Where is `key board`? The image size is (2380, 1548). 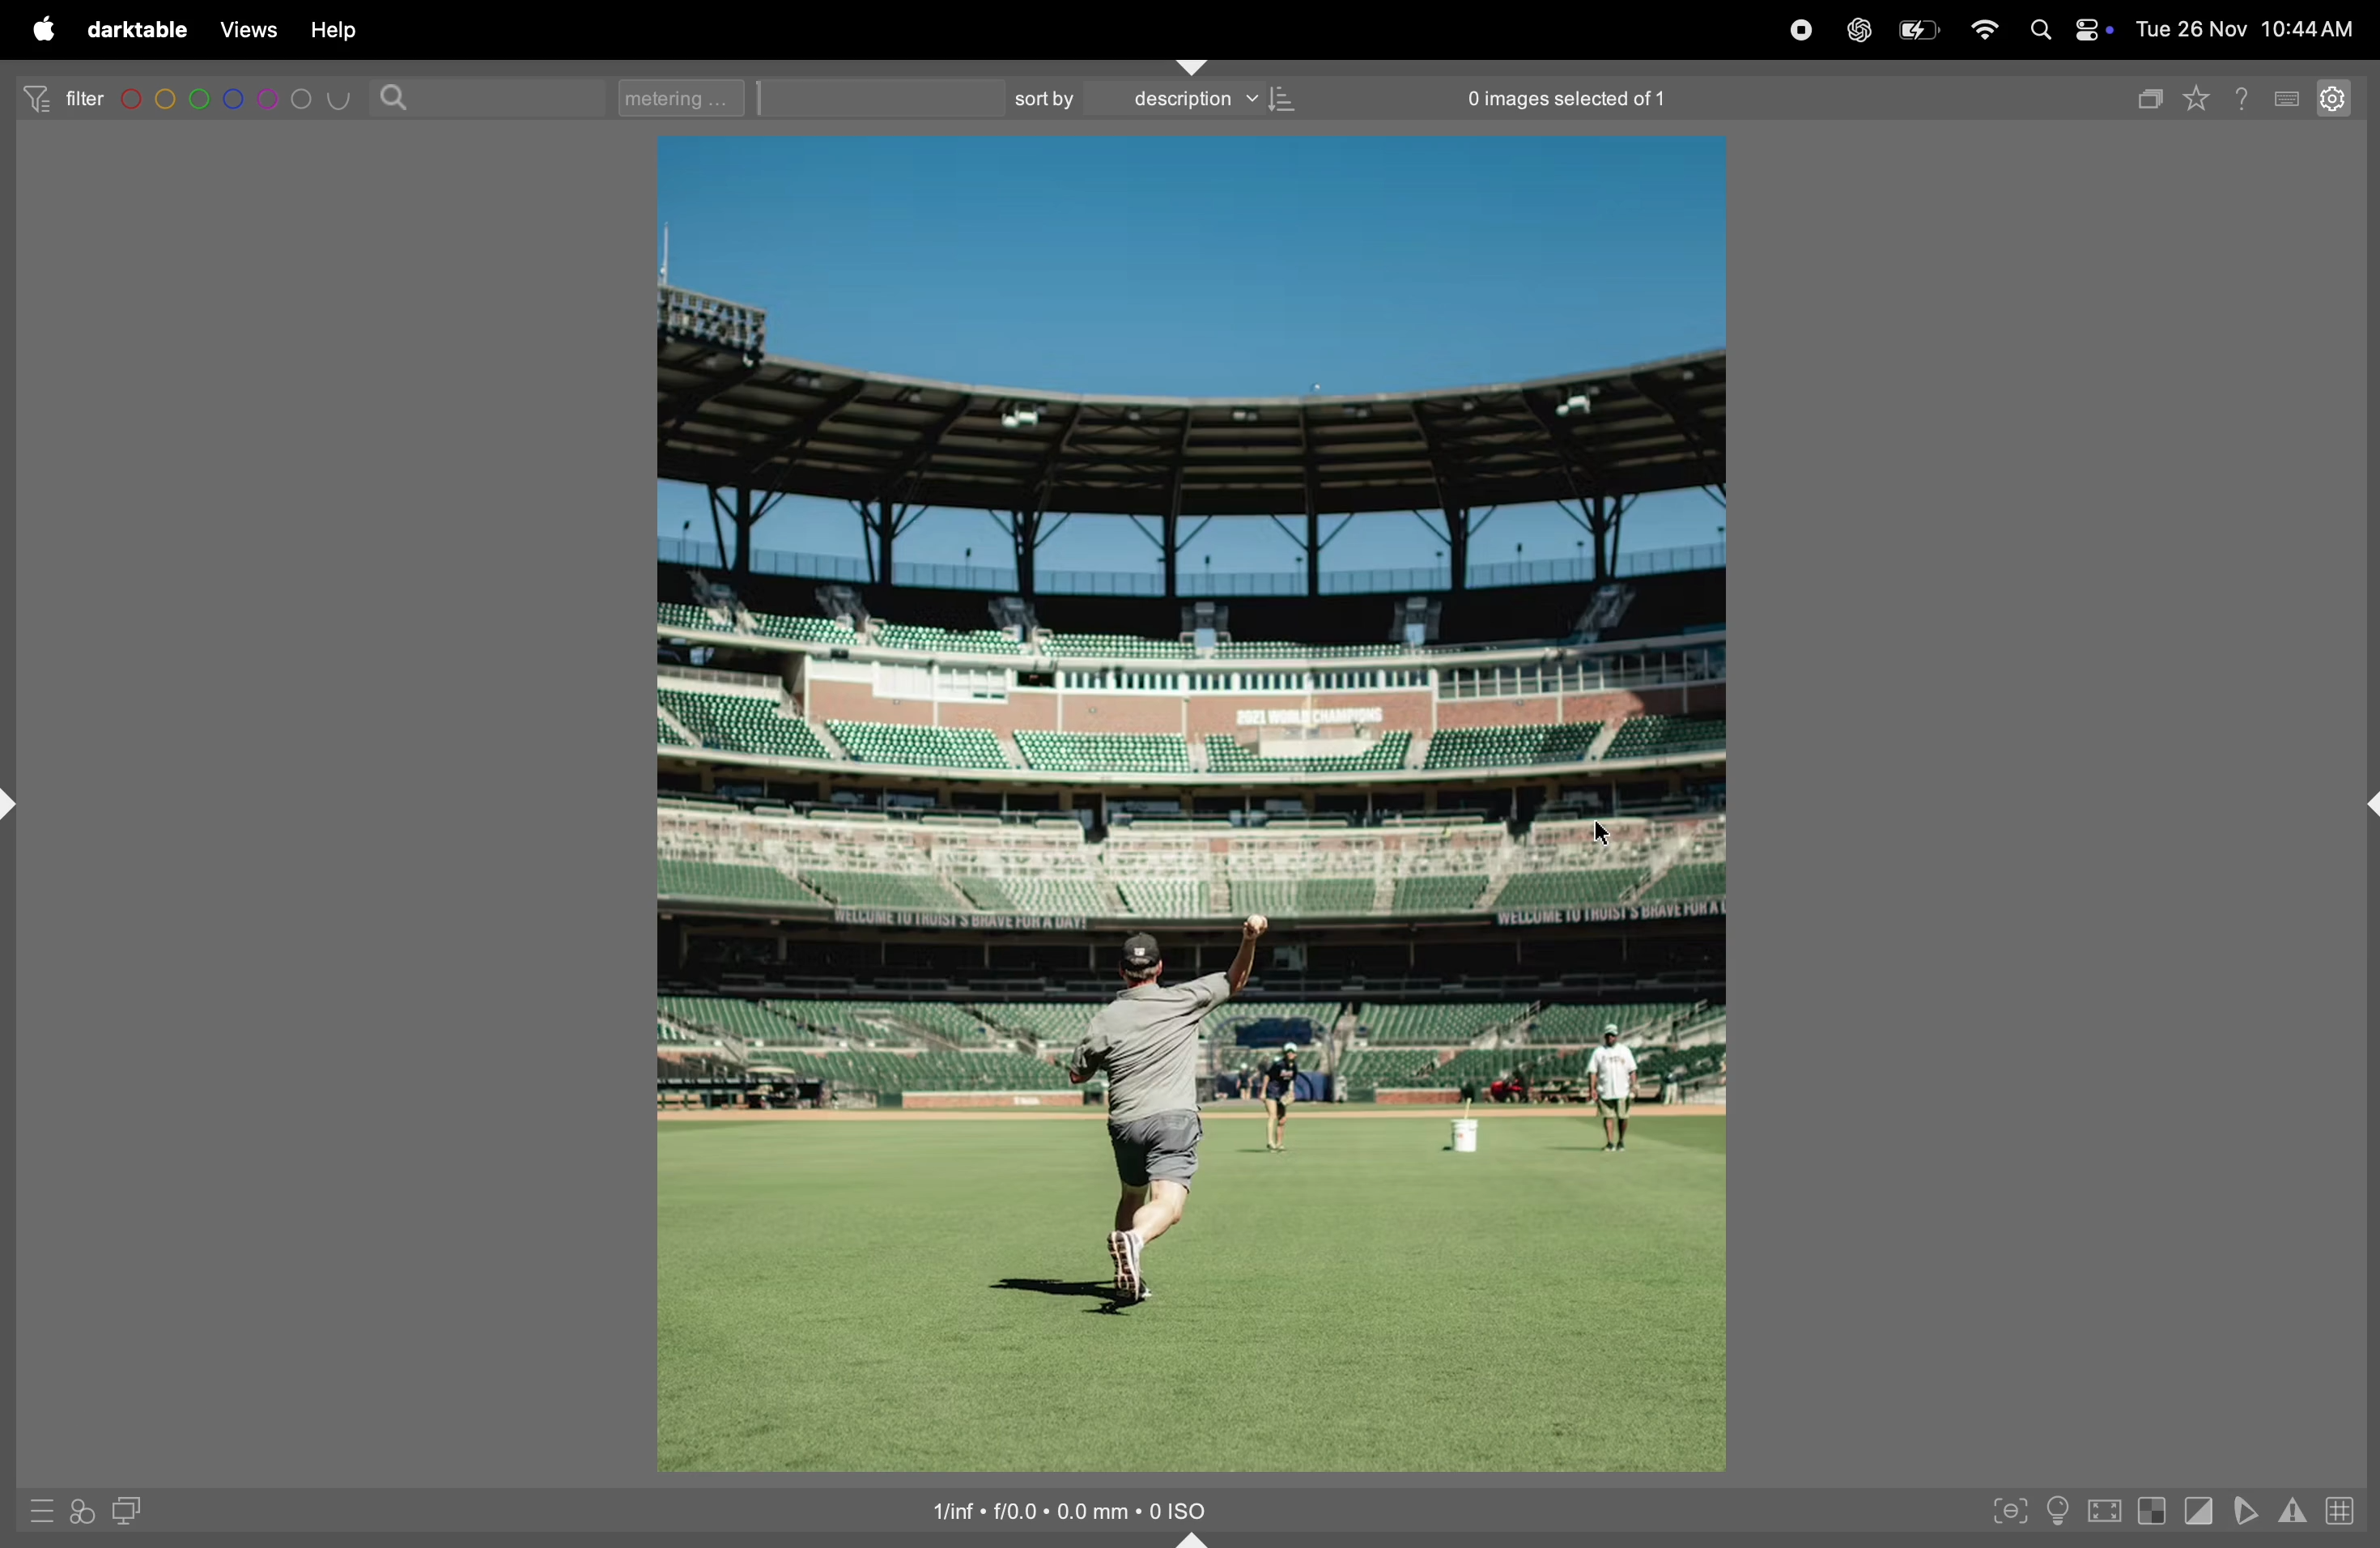
key board is located at coordinates (2287, 97).